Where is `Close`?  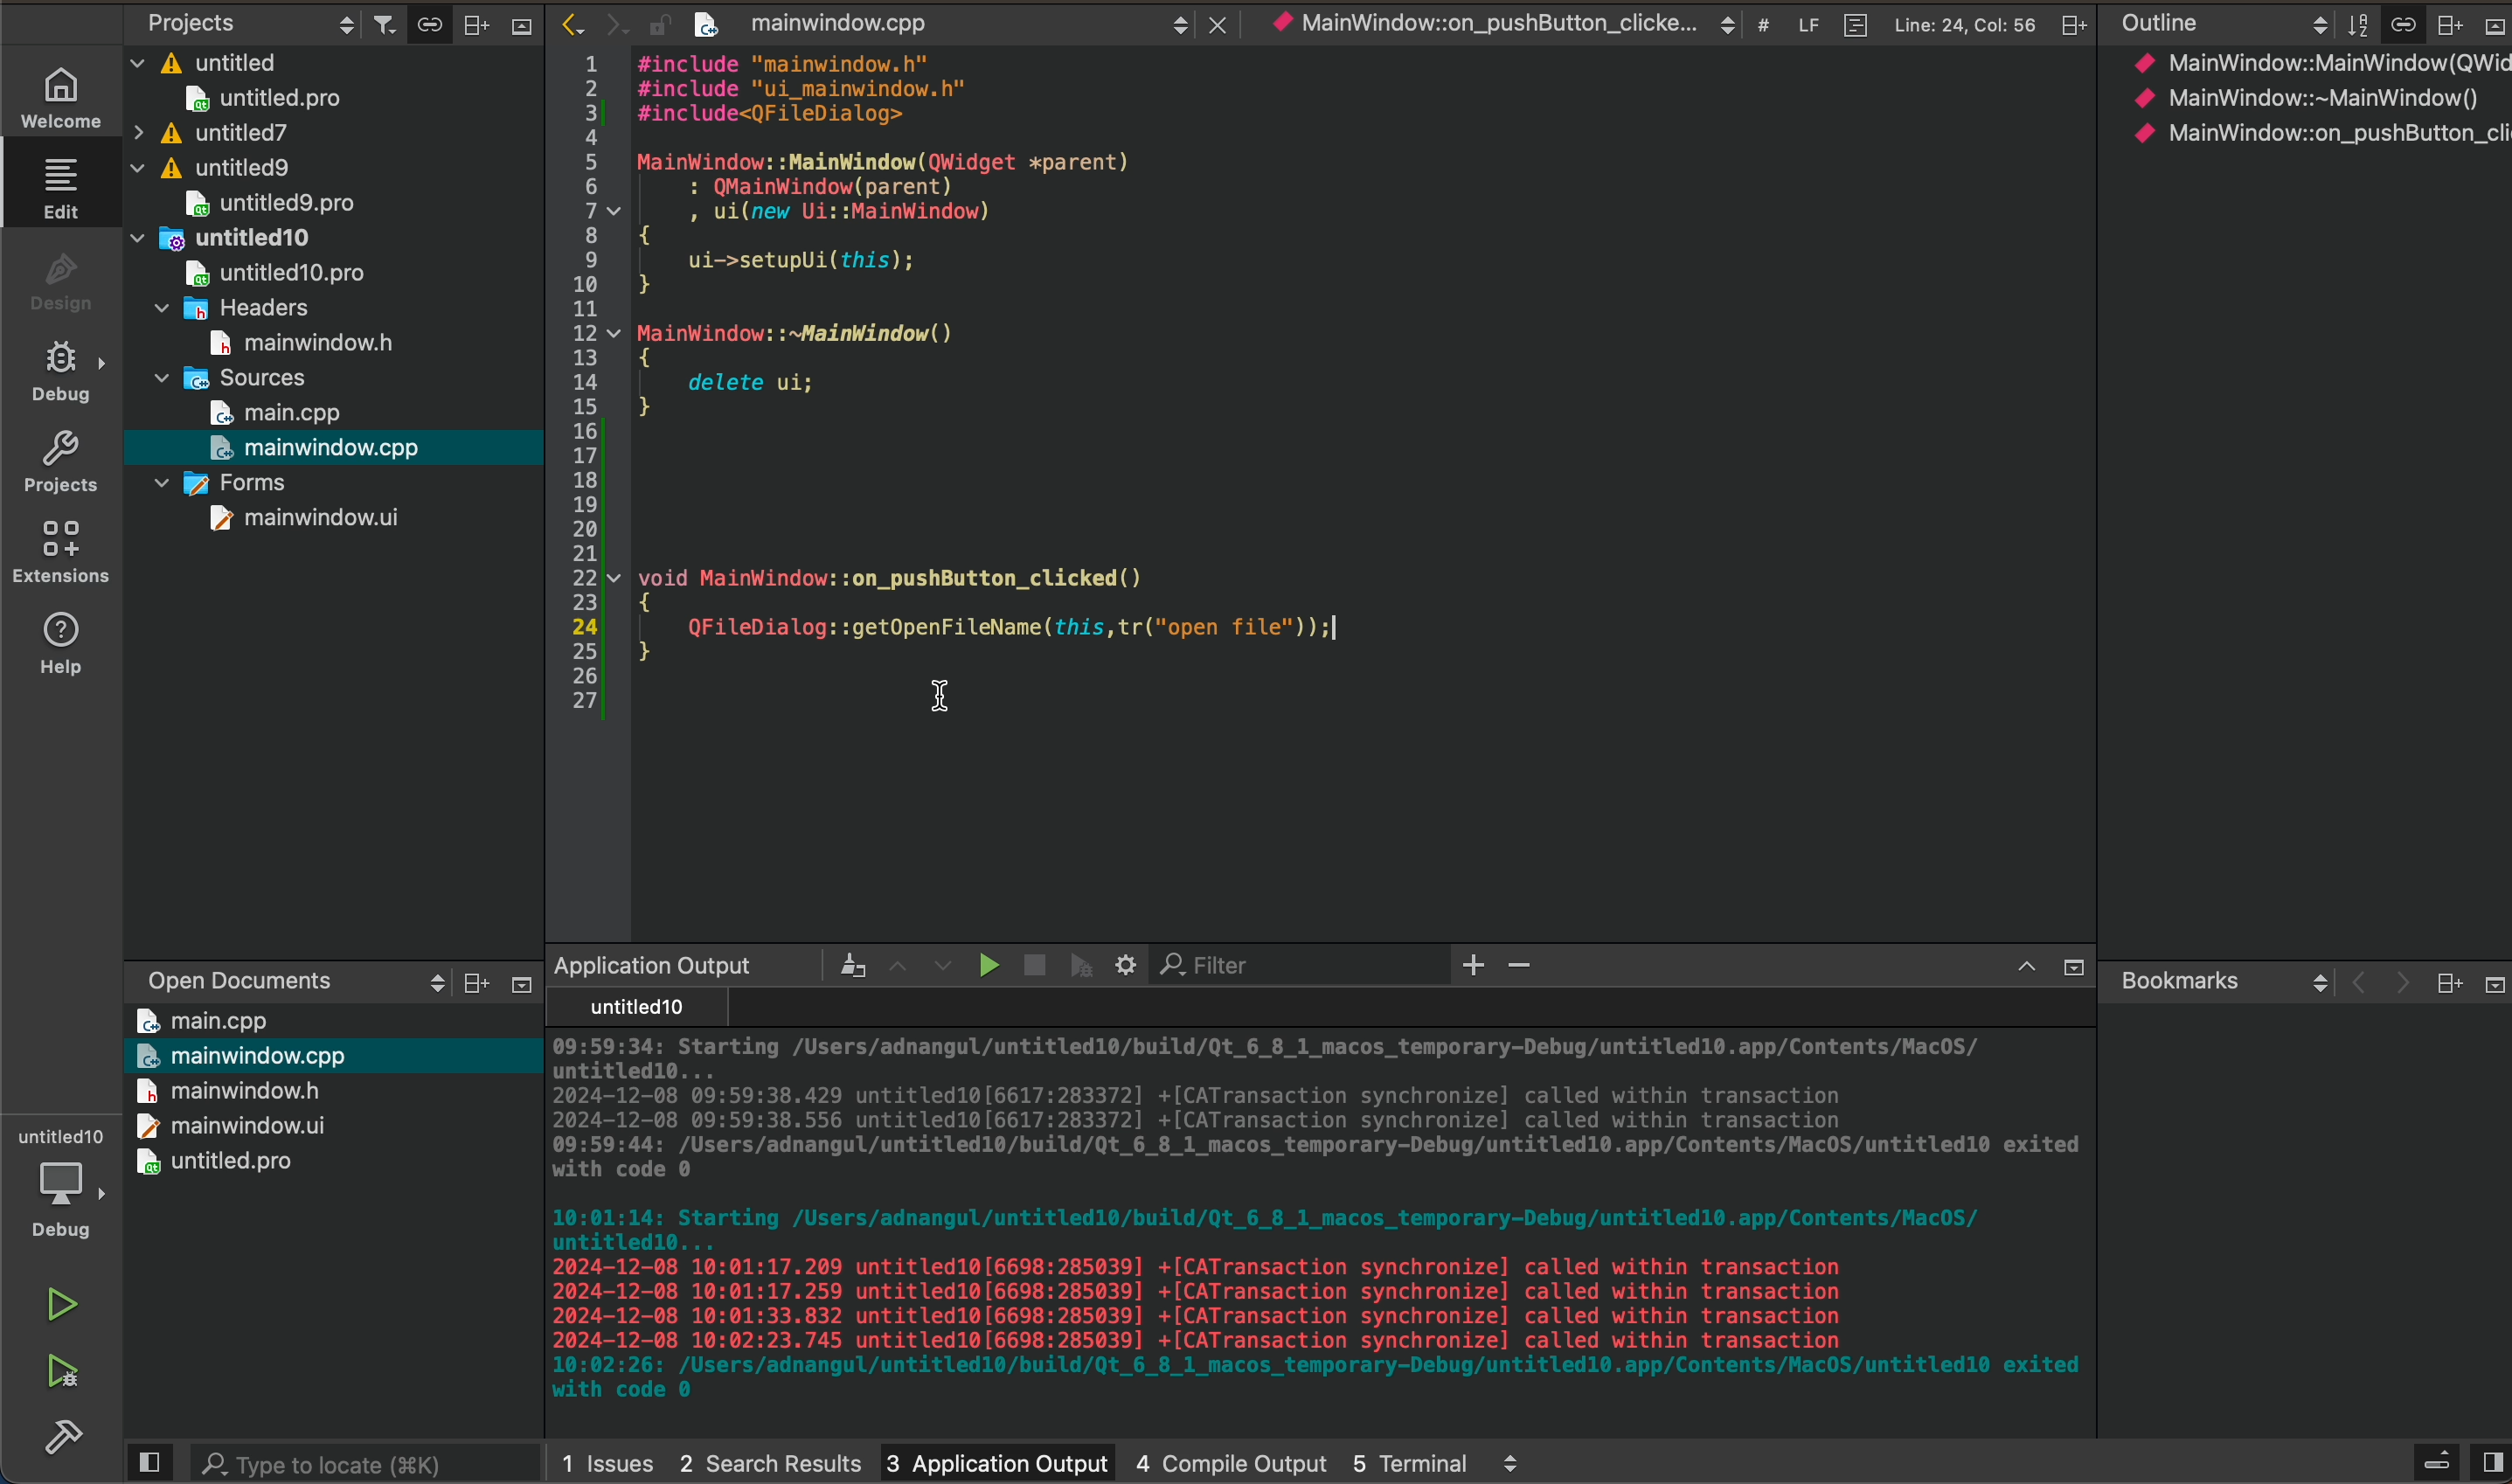 Close is located at coordinates (1212, 20).